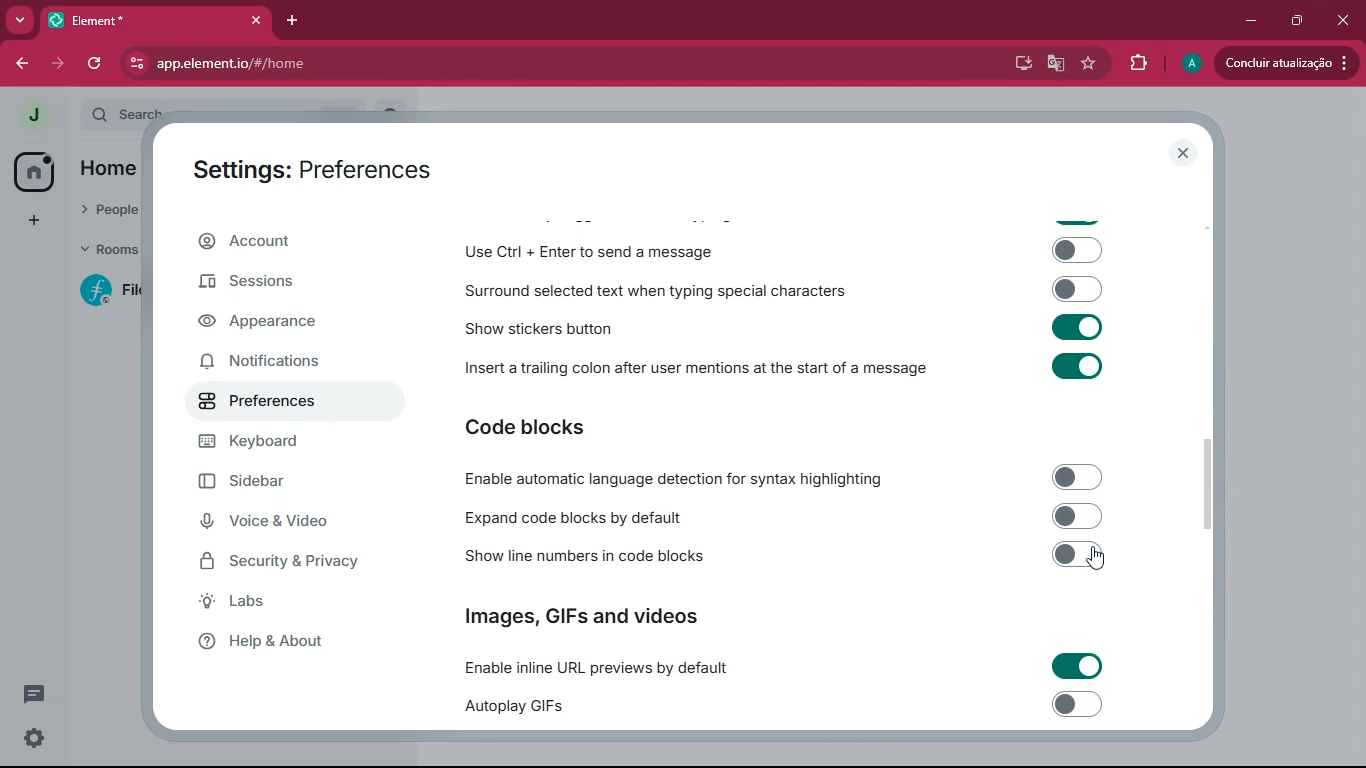 The height and width of the screenshot is (768, 1366). I want to click on settings, so click(34, 738).